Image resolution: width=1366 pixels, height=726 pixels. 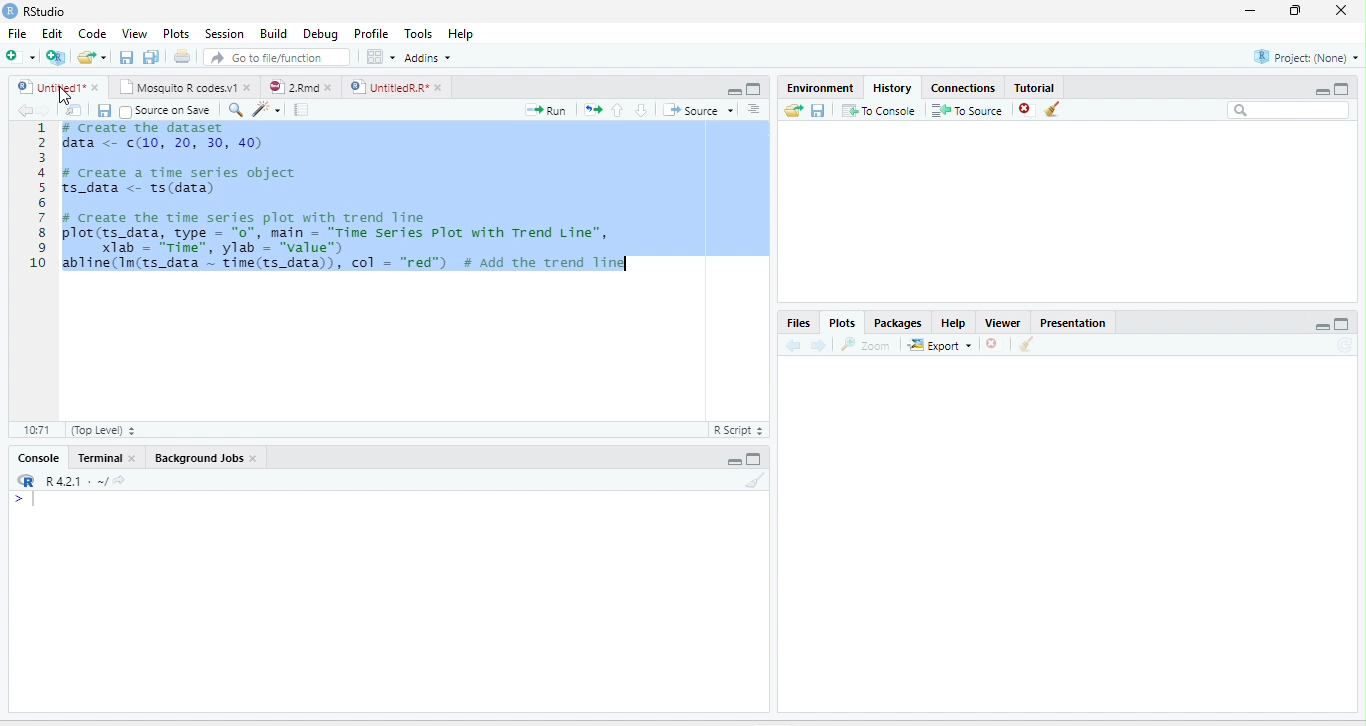 I want to click on Minimize, so click(x=732, y=462).